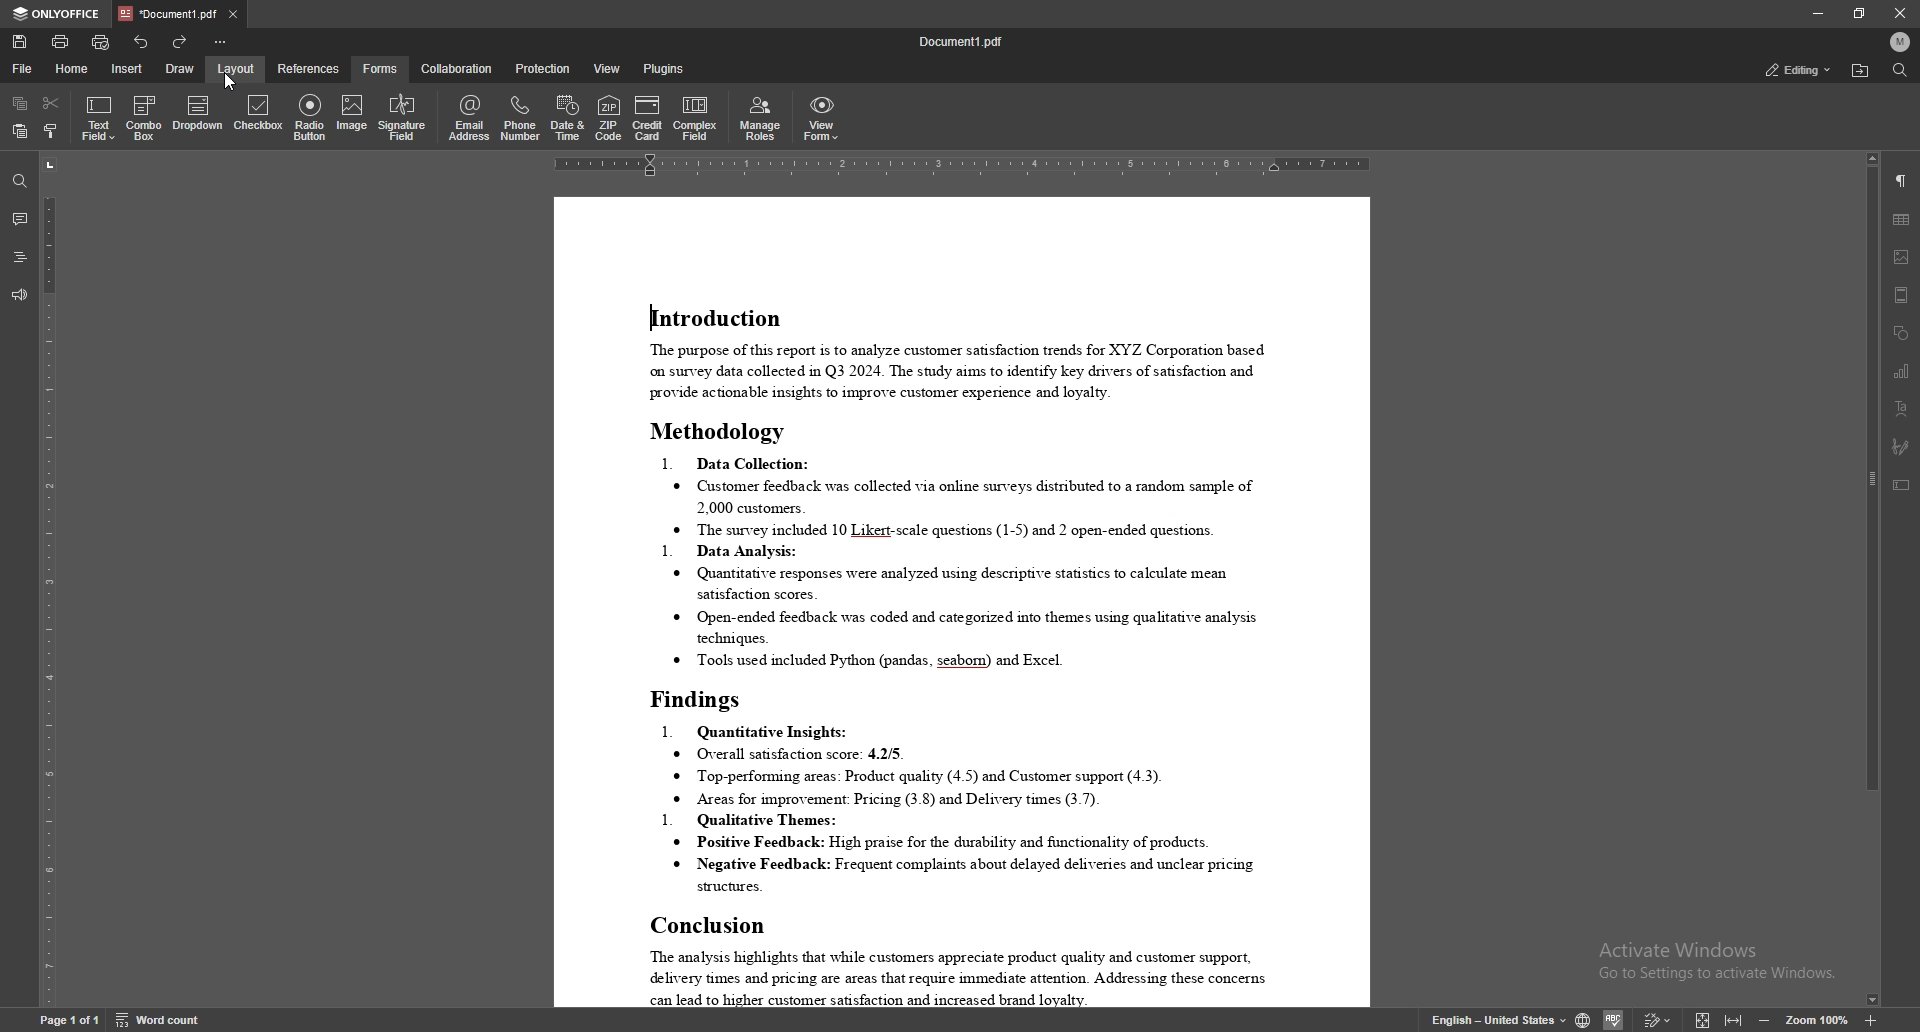 The image size is (1920, 1032). What do you see at coordinates (100, 43) in the screenshot?
I see `quick print` at bounding box center [100, 43].